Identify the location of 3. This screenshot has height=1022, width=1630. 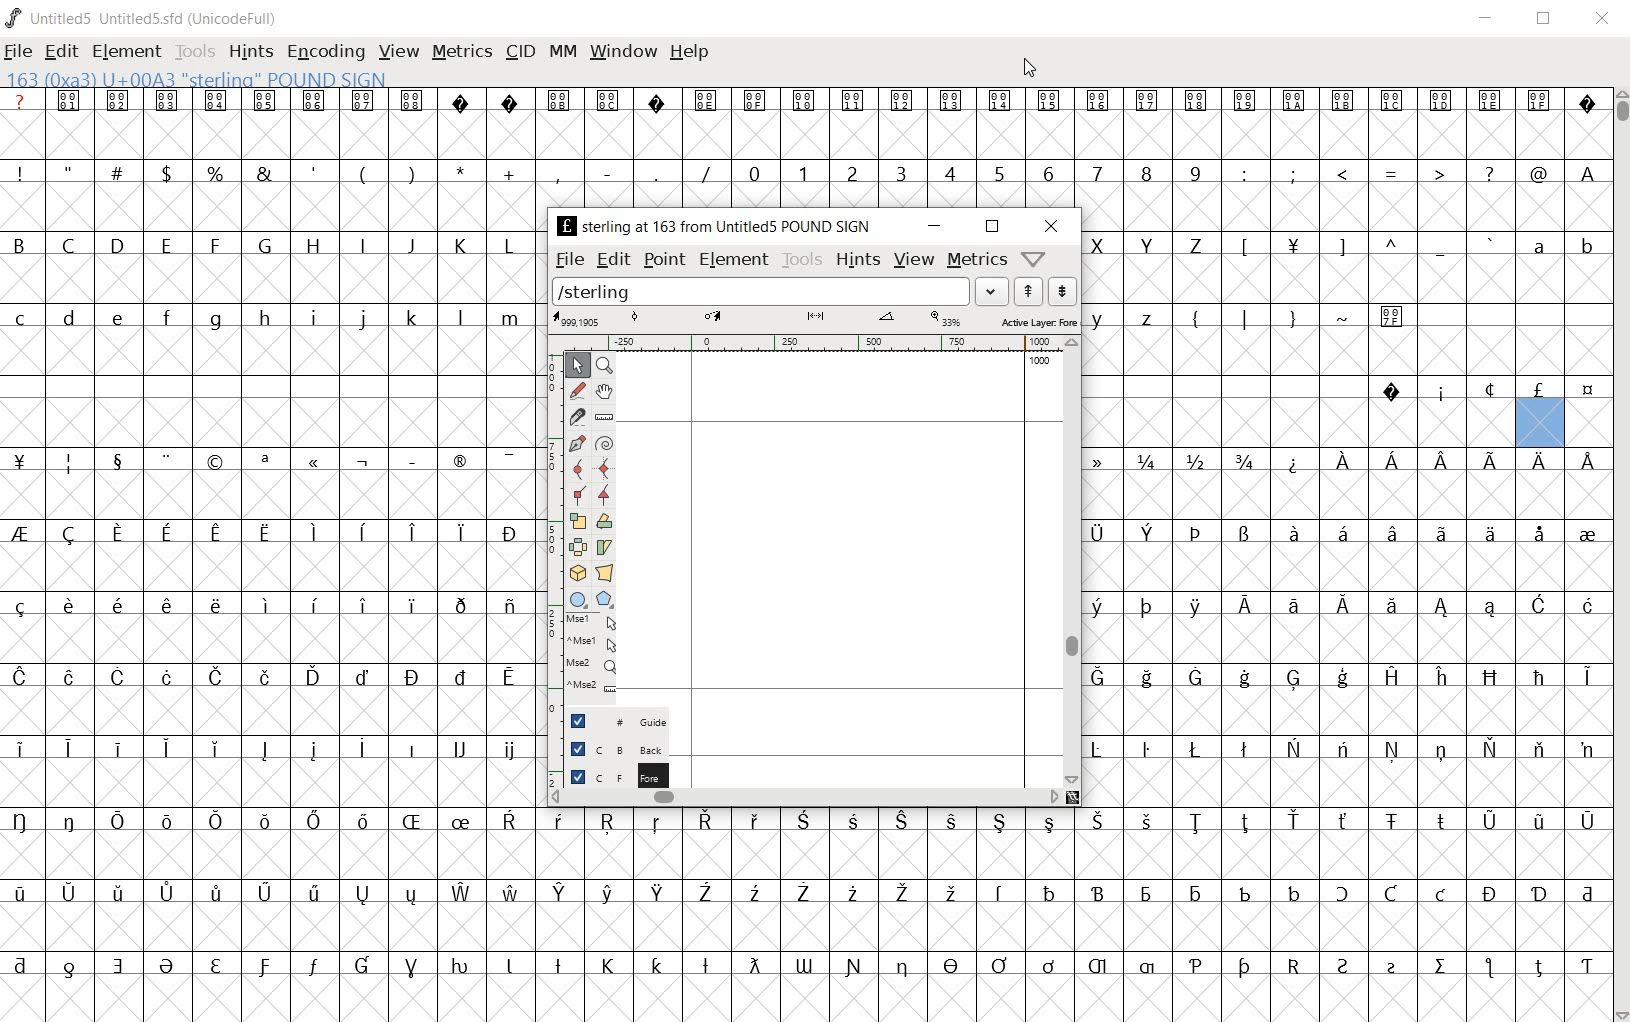
(900, 172).